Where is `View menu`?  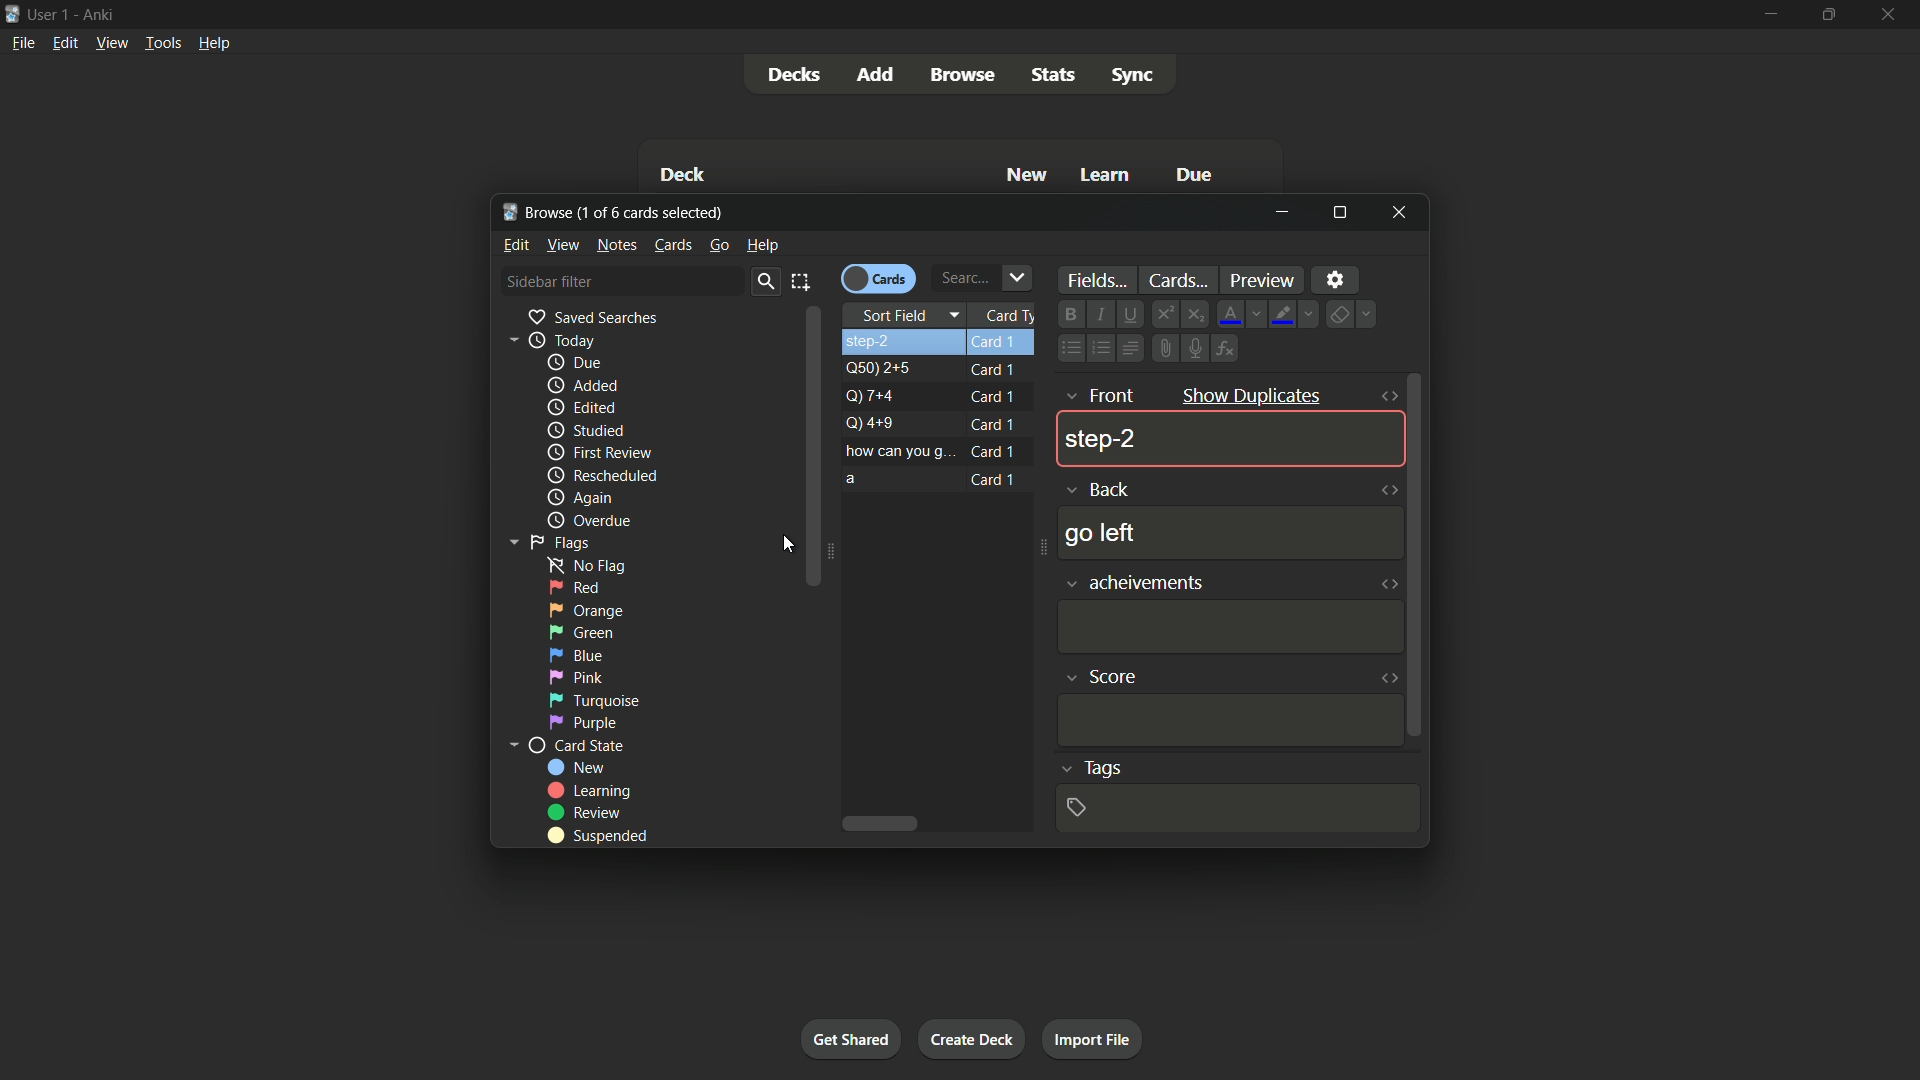 View menu is located at coordinates (111, 44).